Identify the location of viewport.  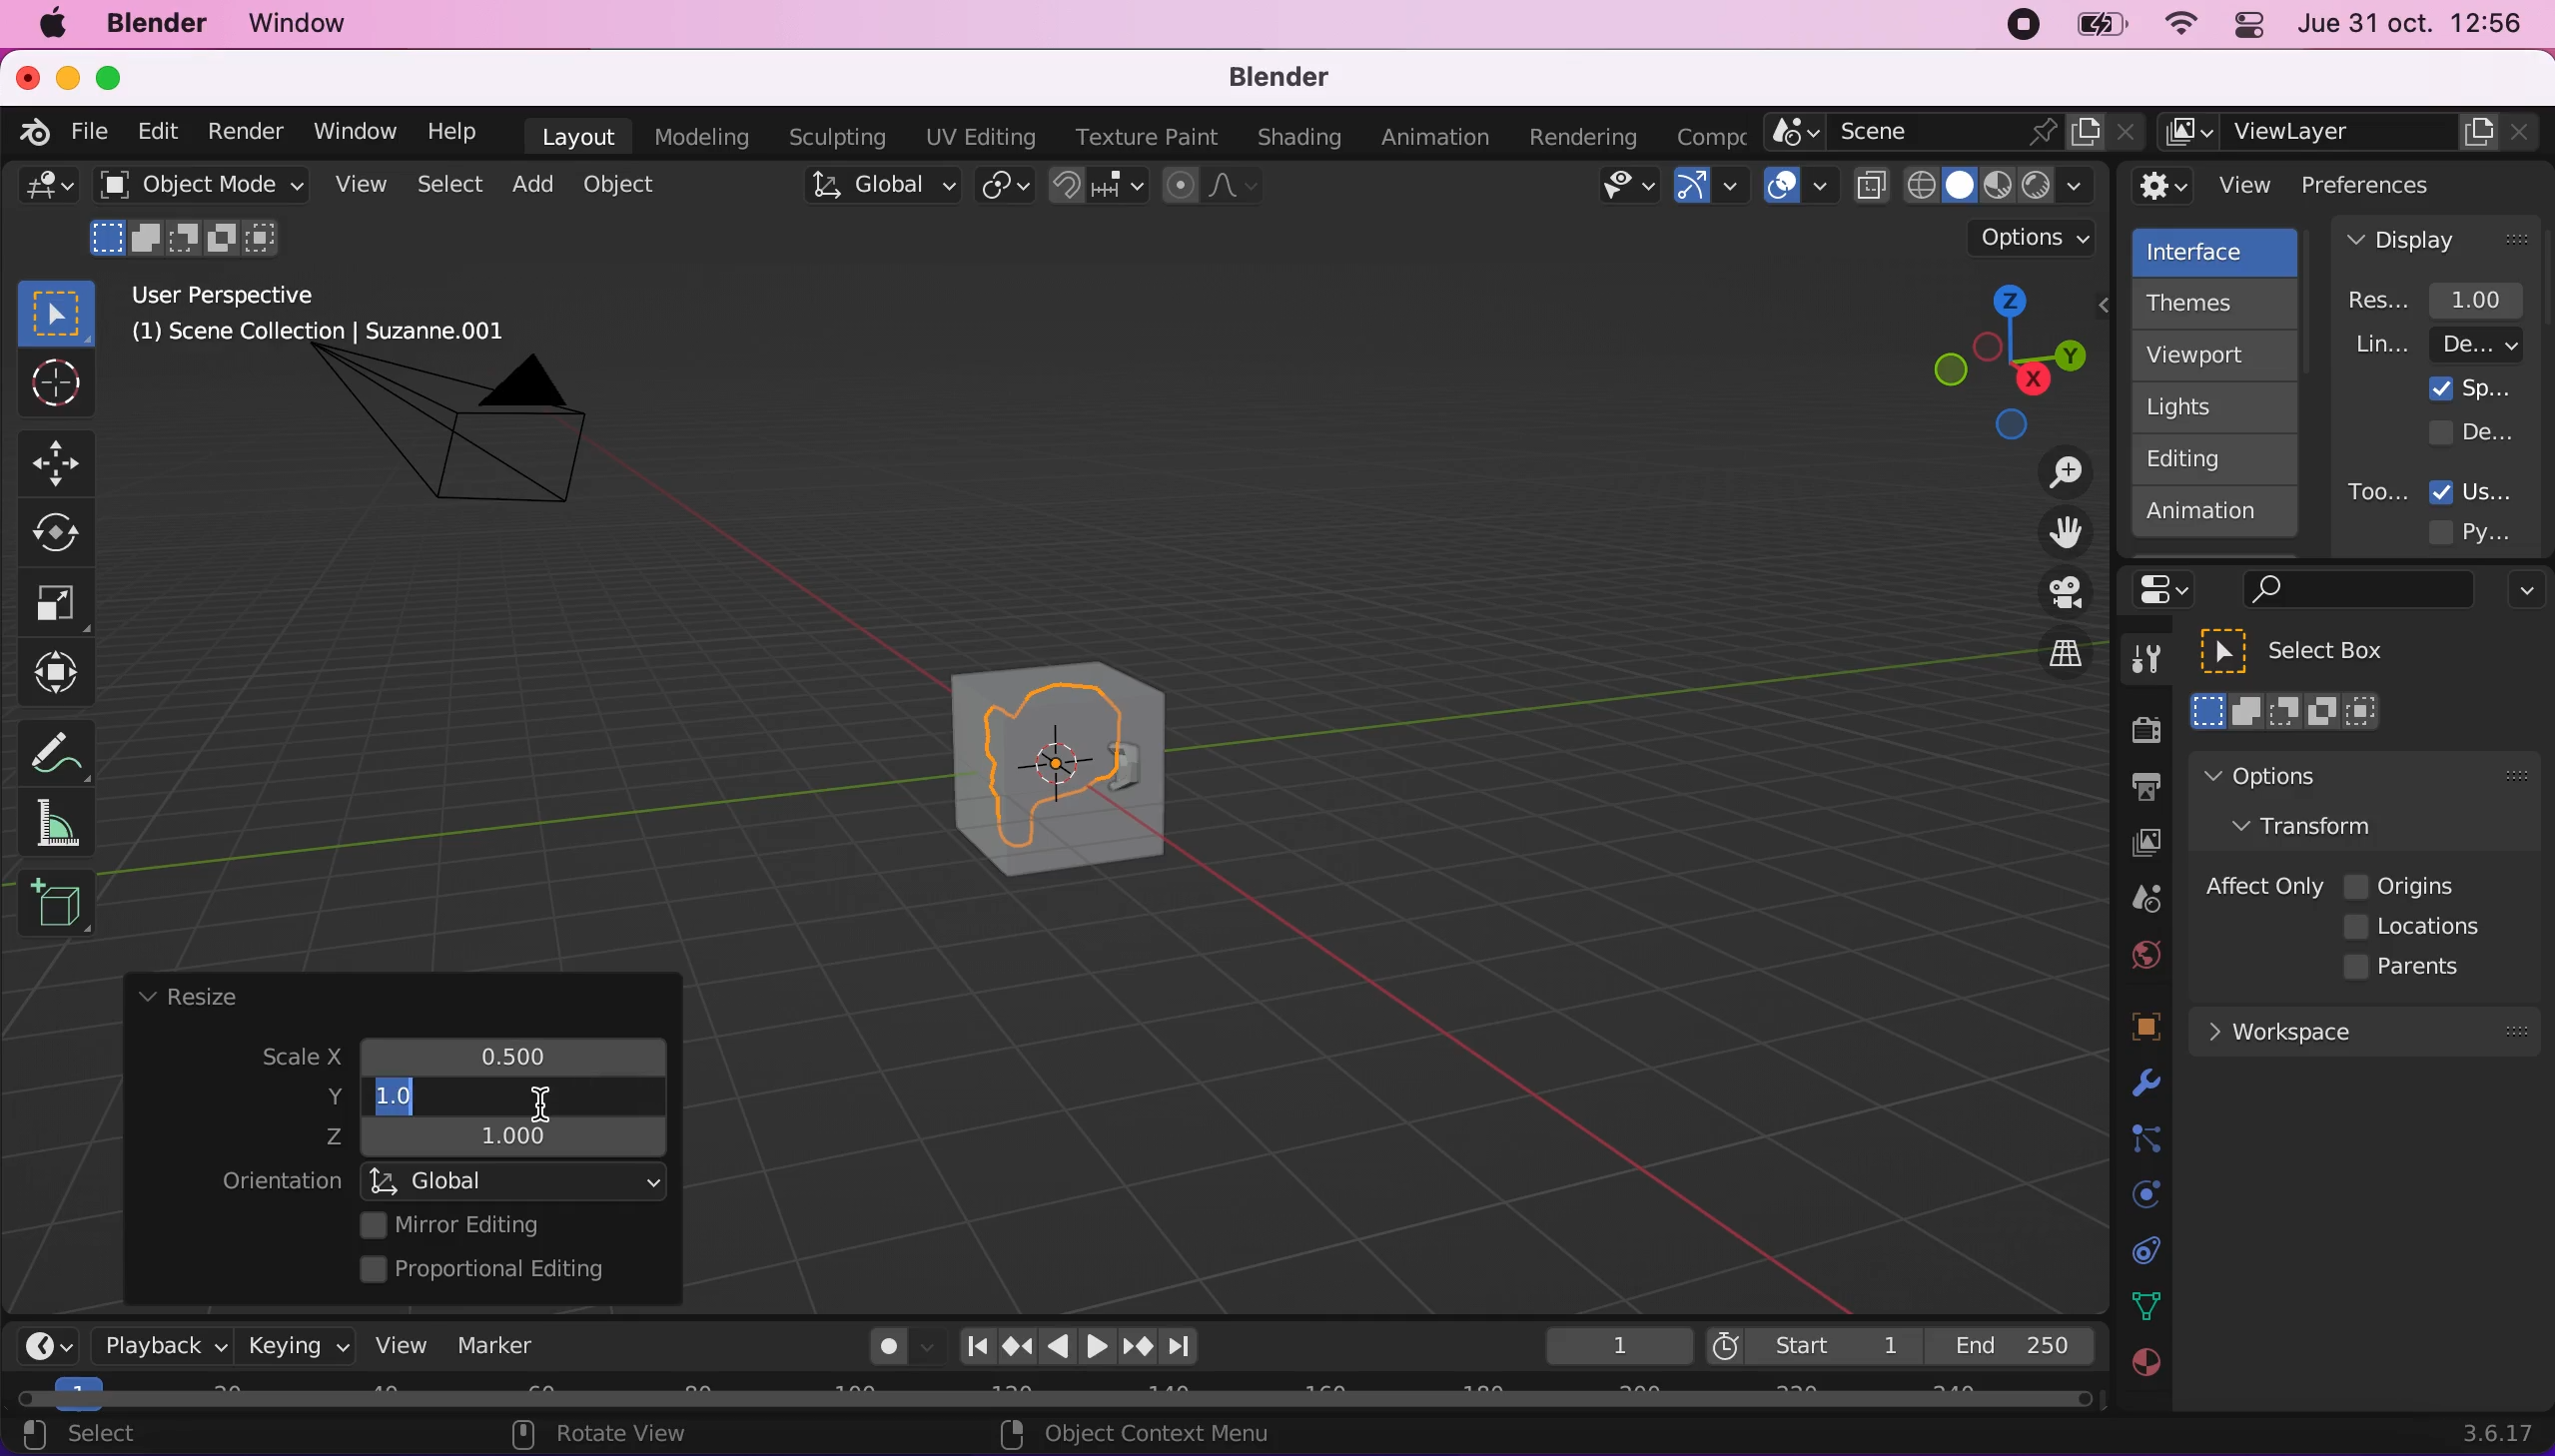
(2220, 355).